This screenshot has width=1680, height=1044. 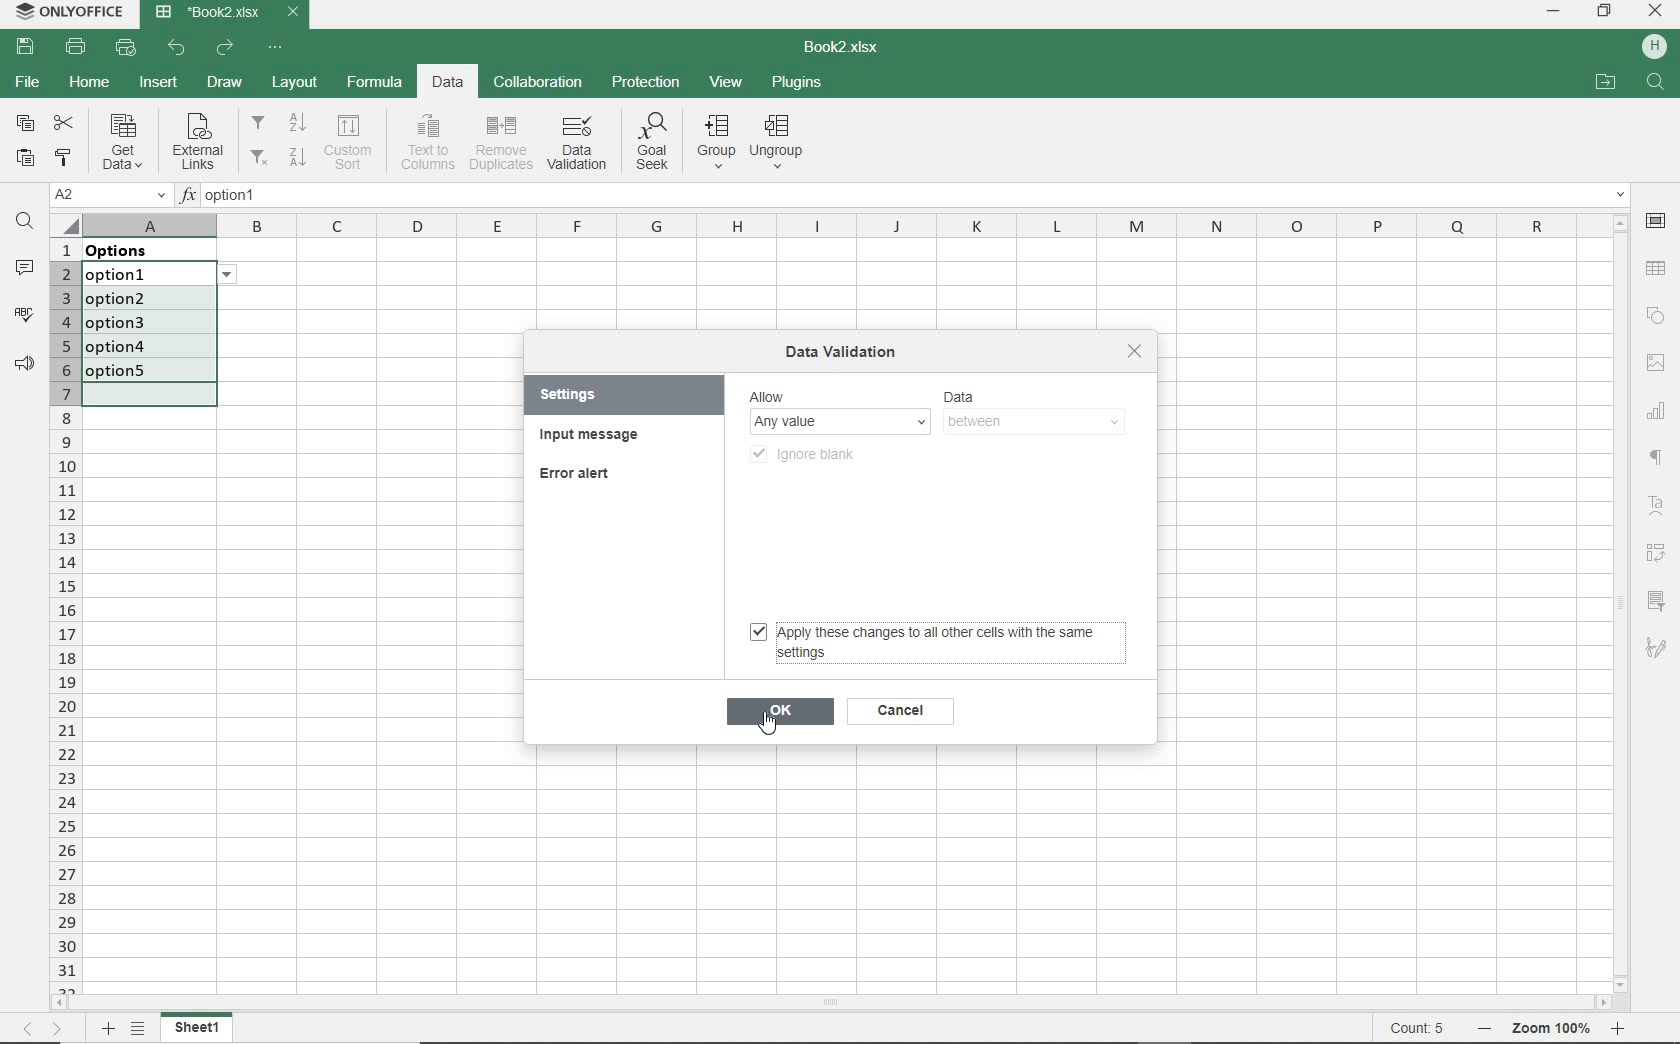 I want to click on Text to columns, so click(x=428, y=140).